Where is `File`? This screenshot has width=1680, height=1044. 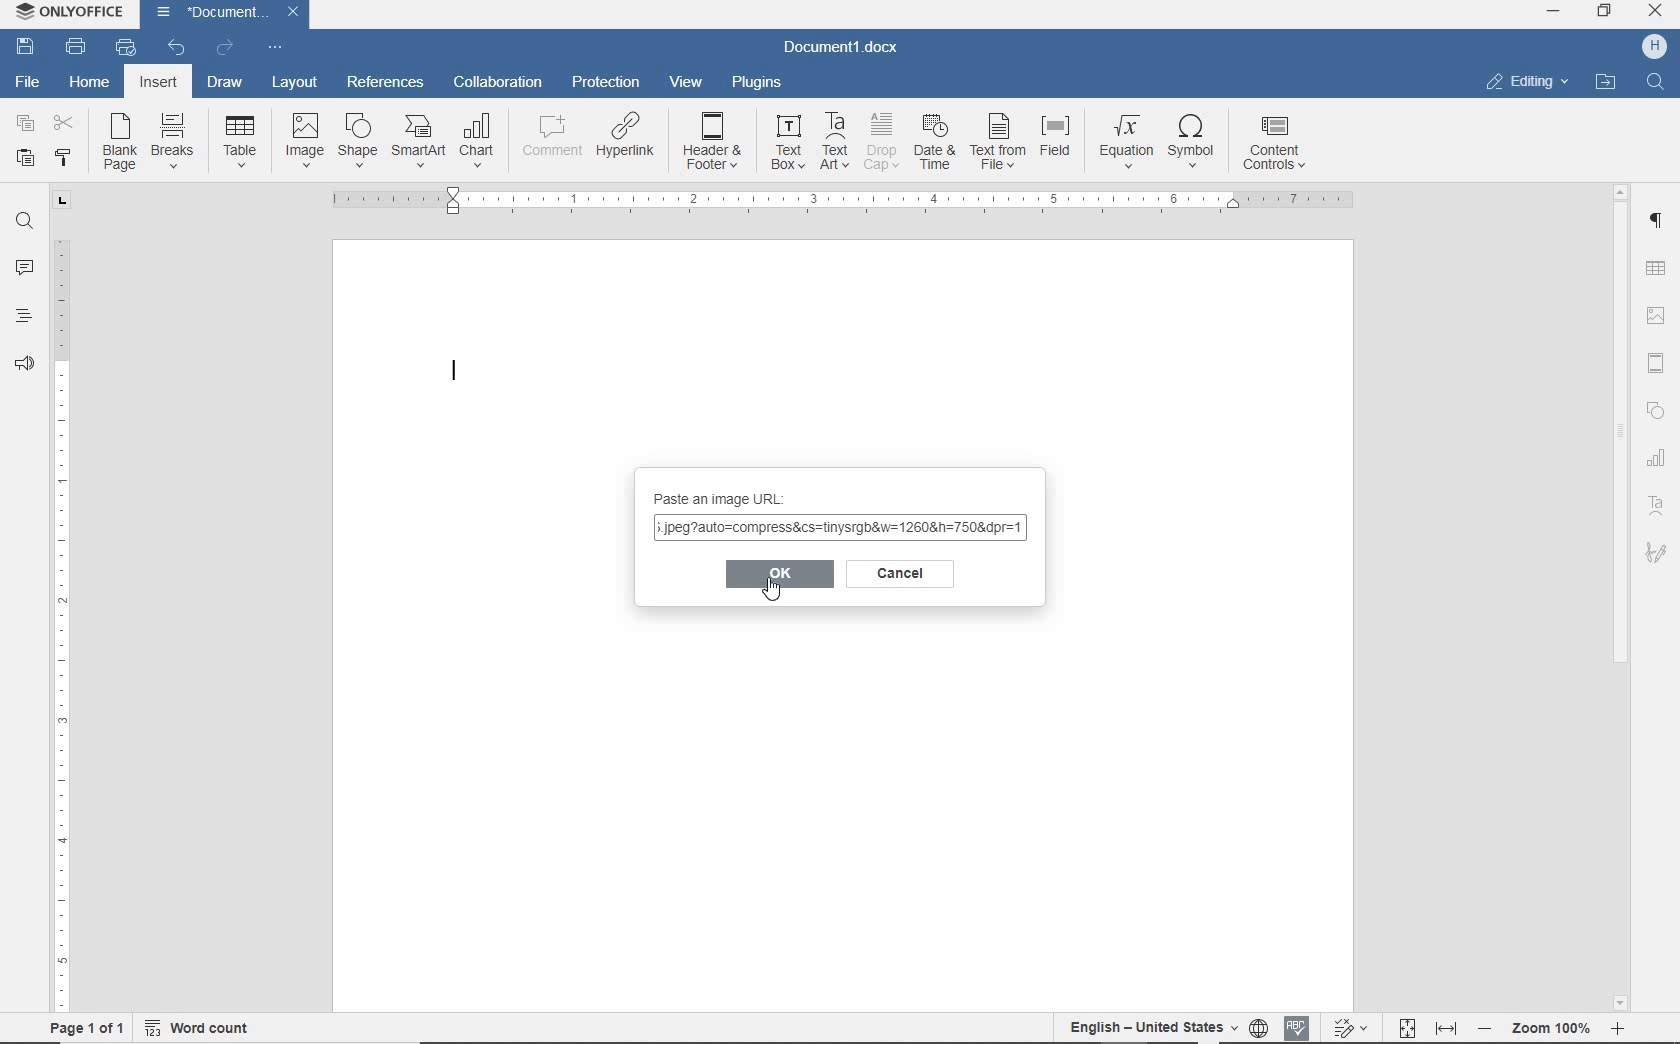 File is located at coordinates (28, 81).